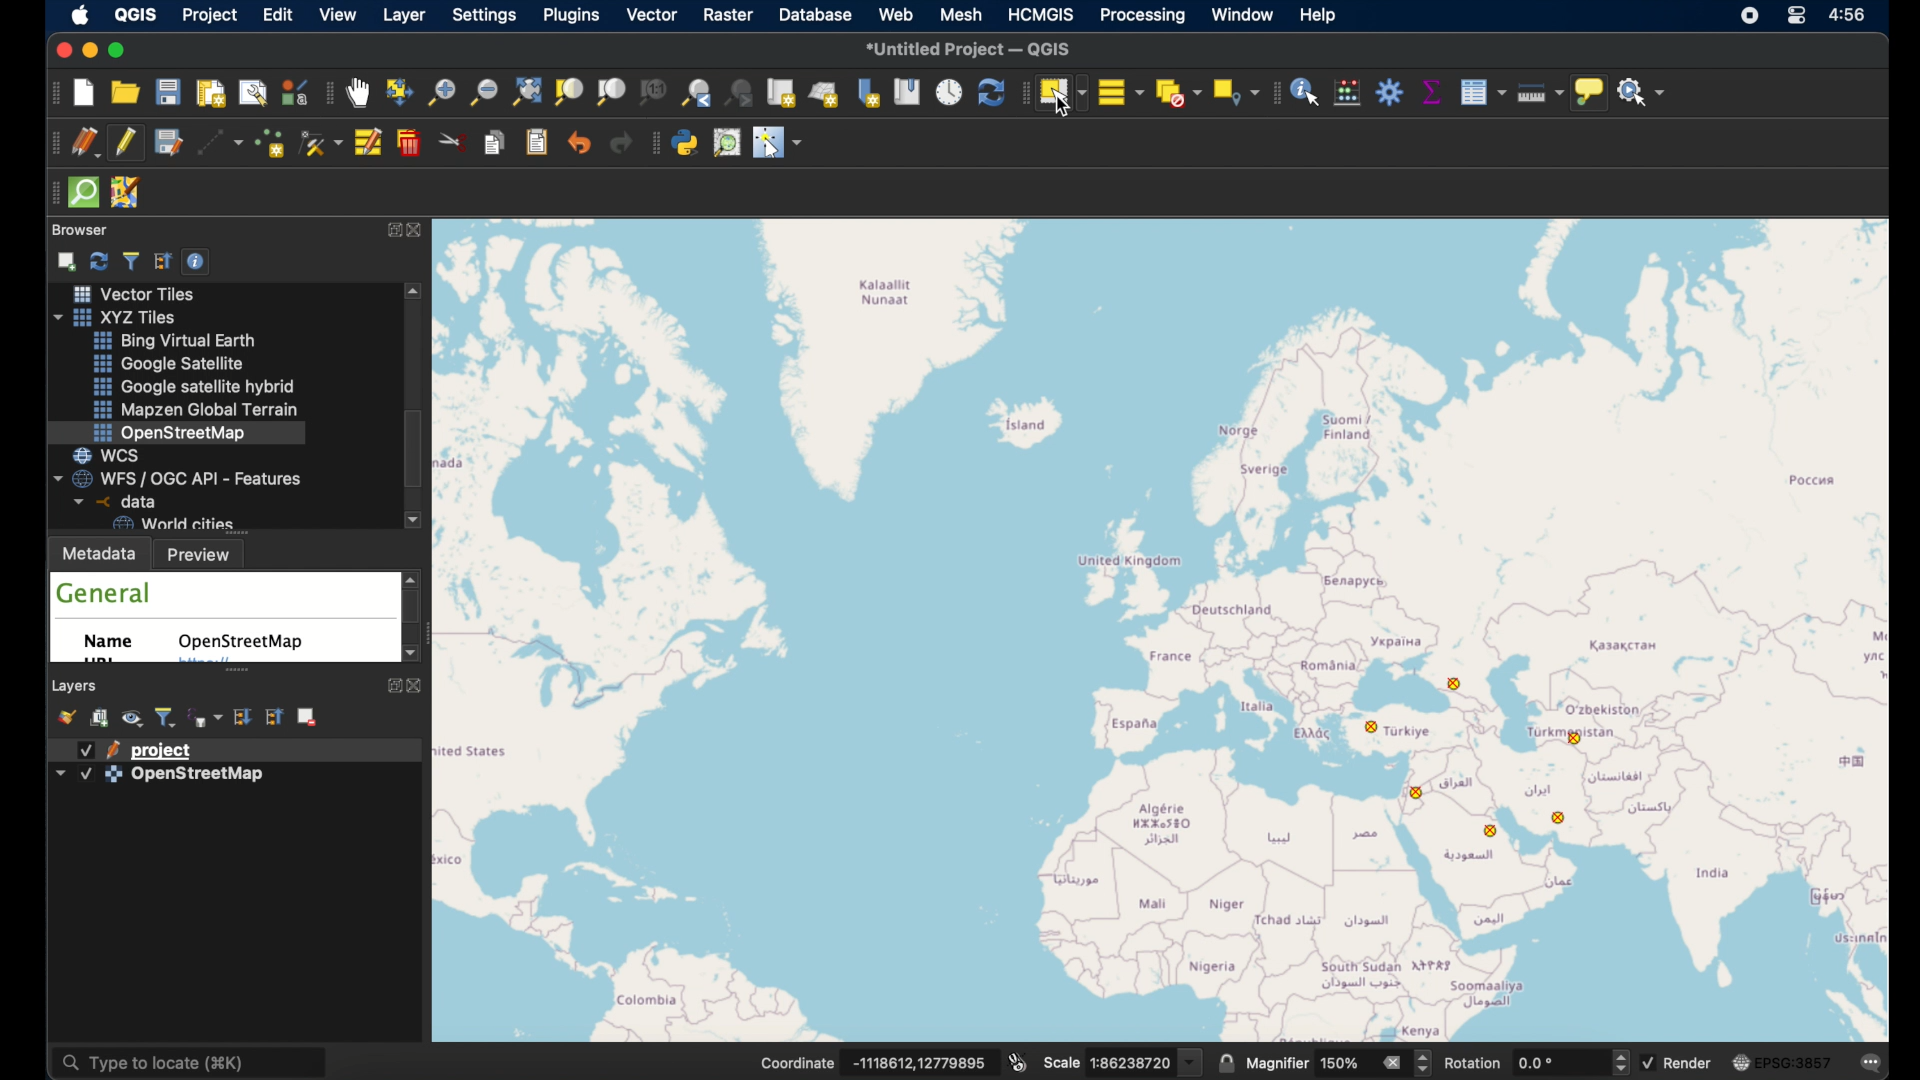 The height and width of the screenshot is (1080, 1920). I want to click on drag handle, so click(51, 192).